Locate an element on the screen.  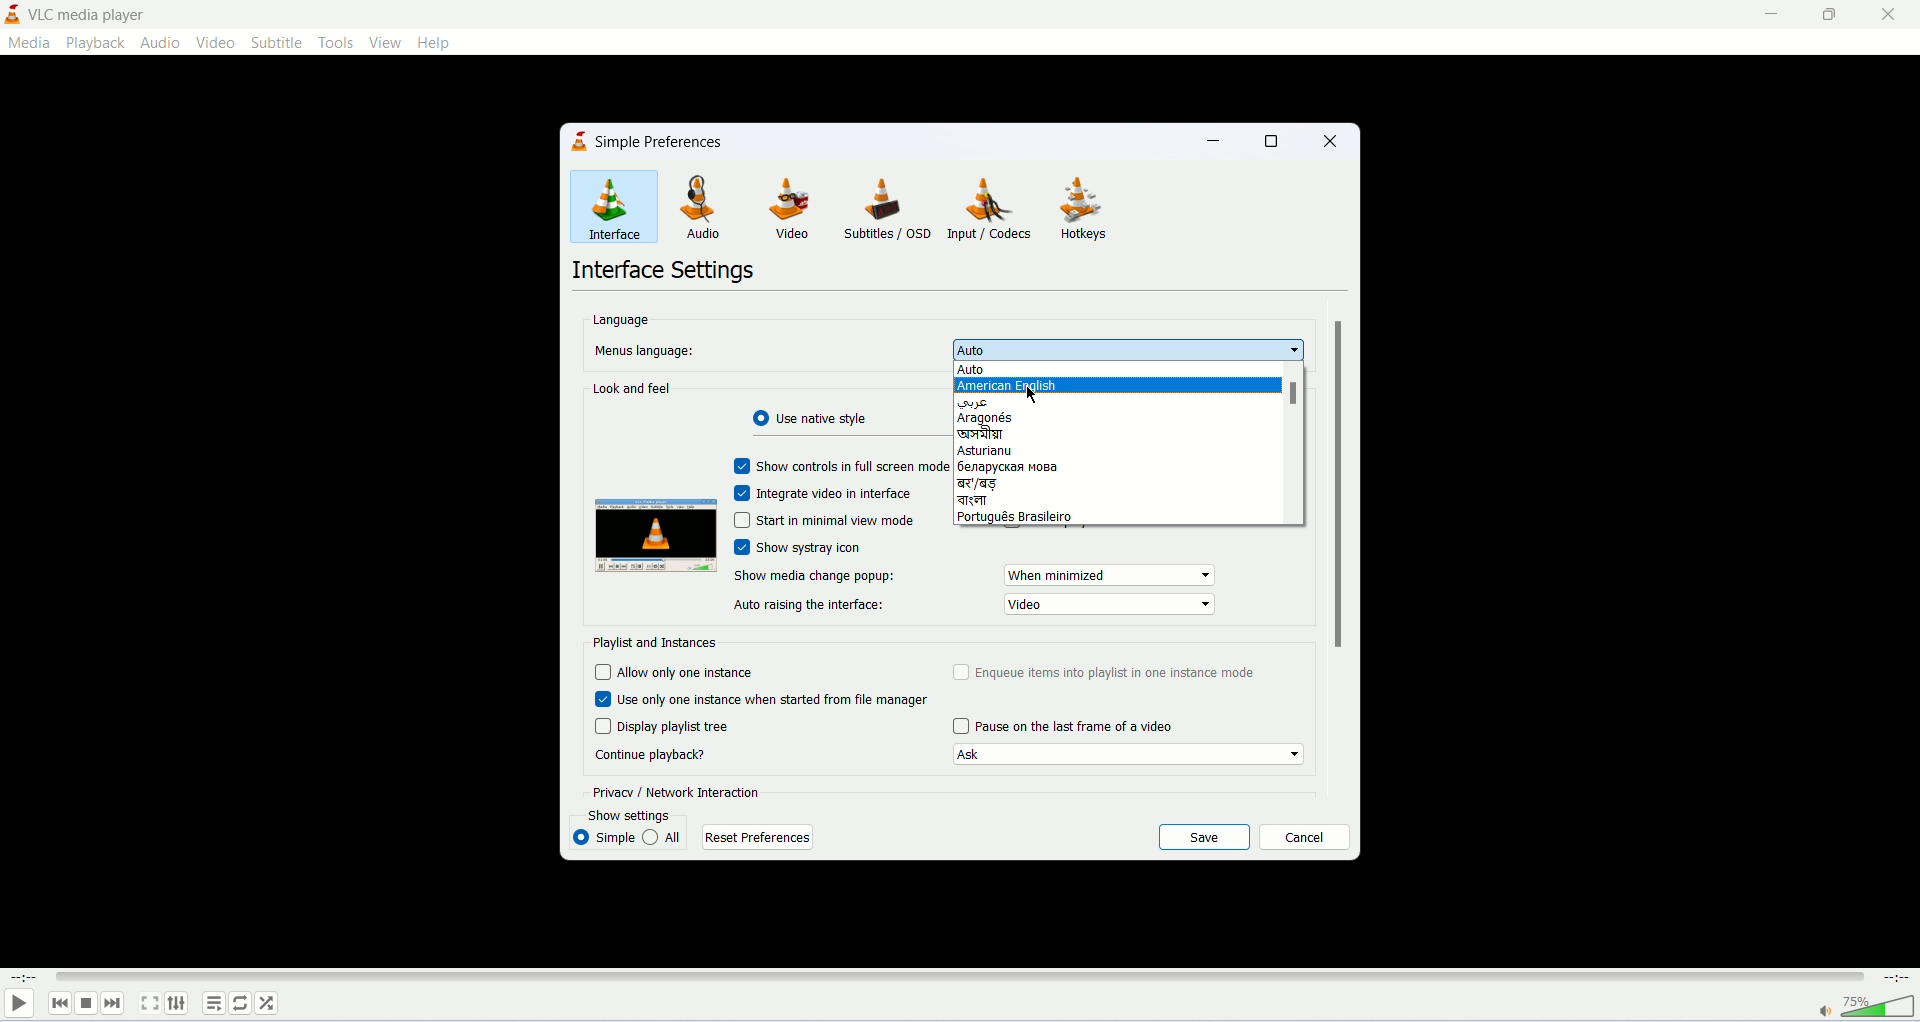
mute is located at coordinates (1825, 1012).